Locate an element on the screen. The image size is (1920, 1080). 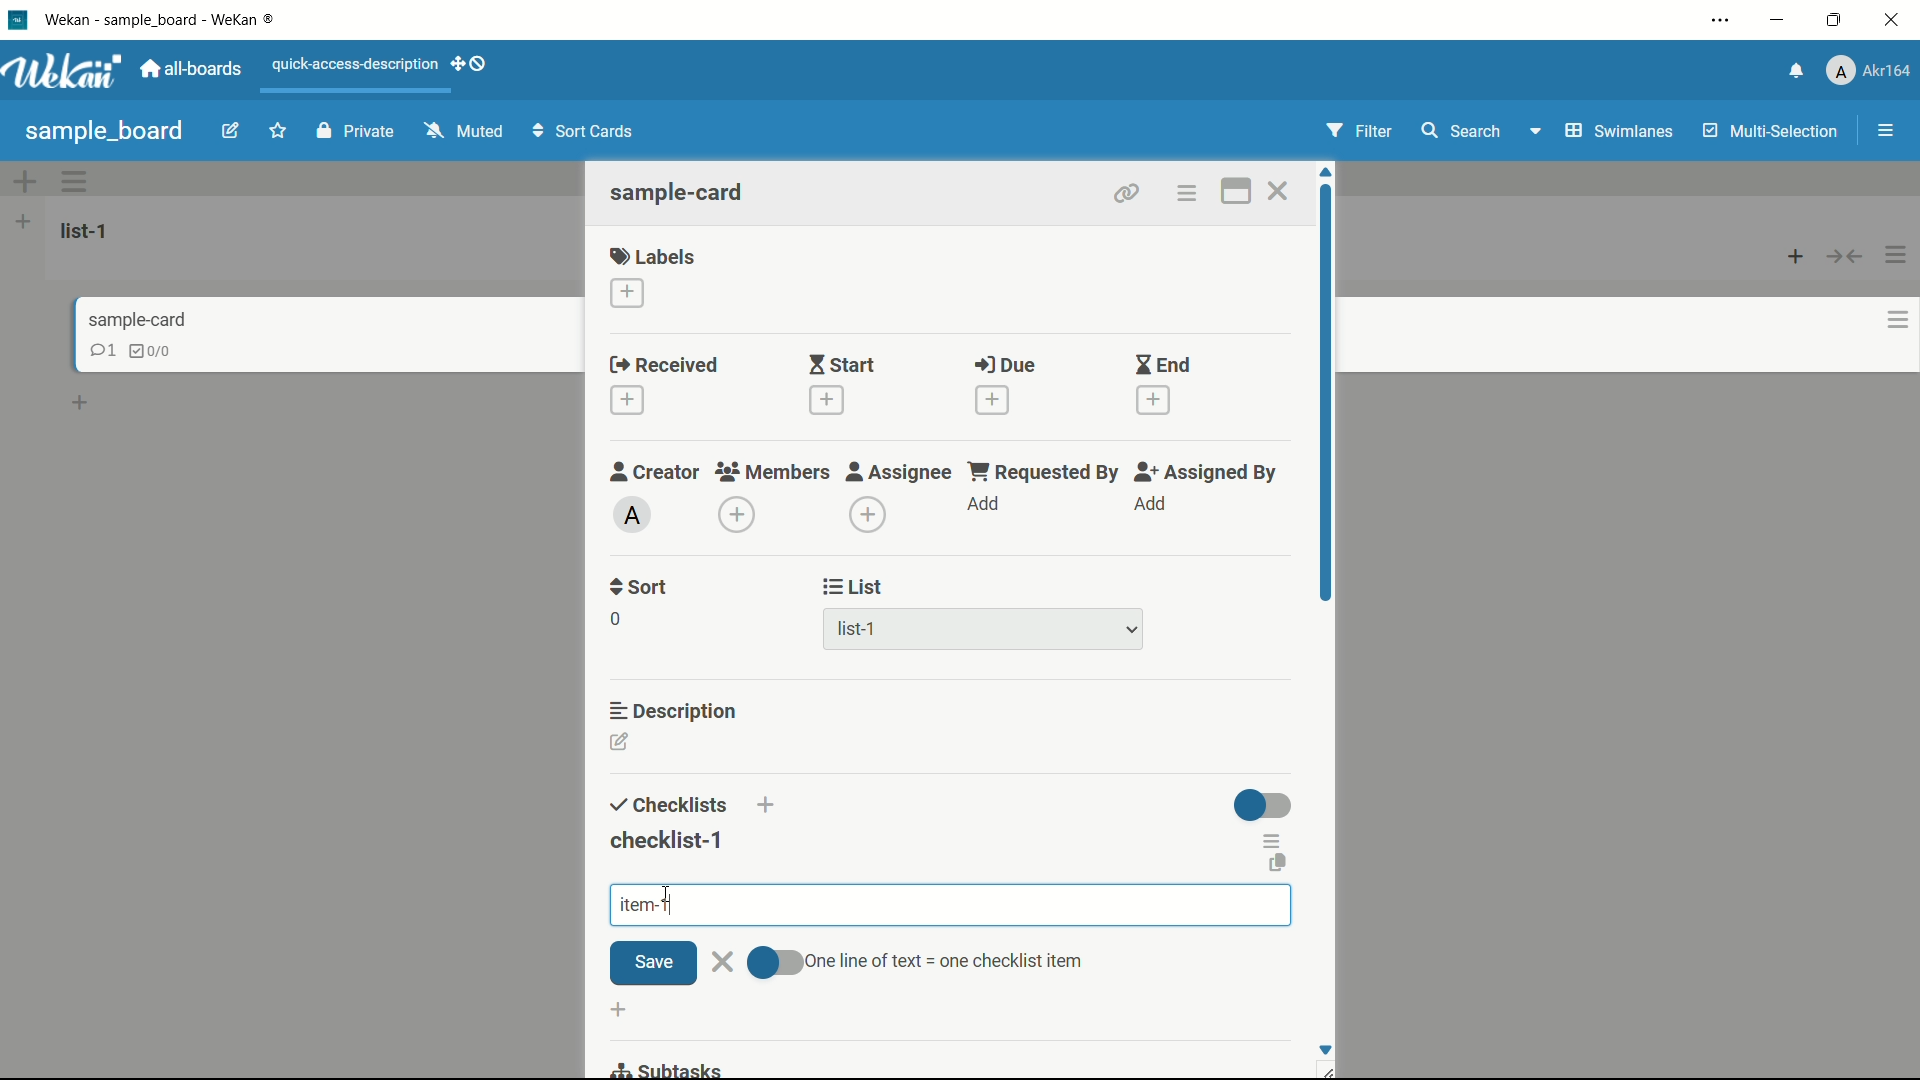
options is located at coordinates (80, 182).